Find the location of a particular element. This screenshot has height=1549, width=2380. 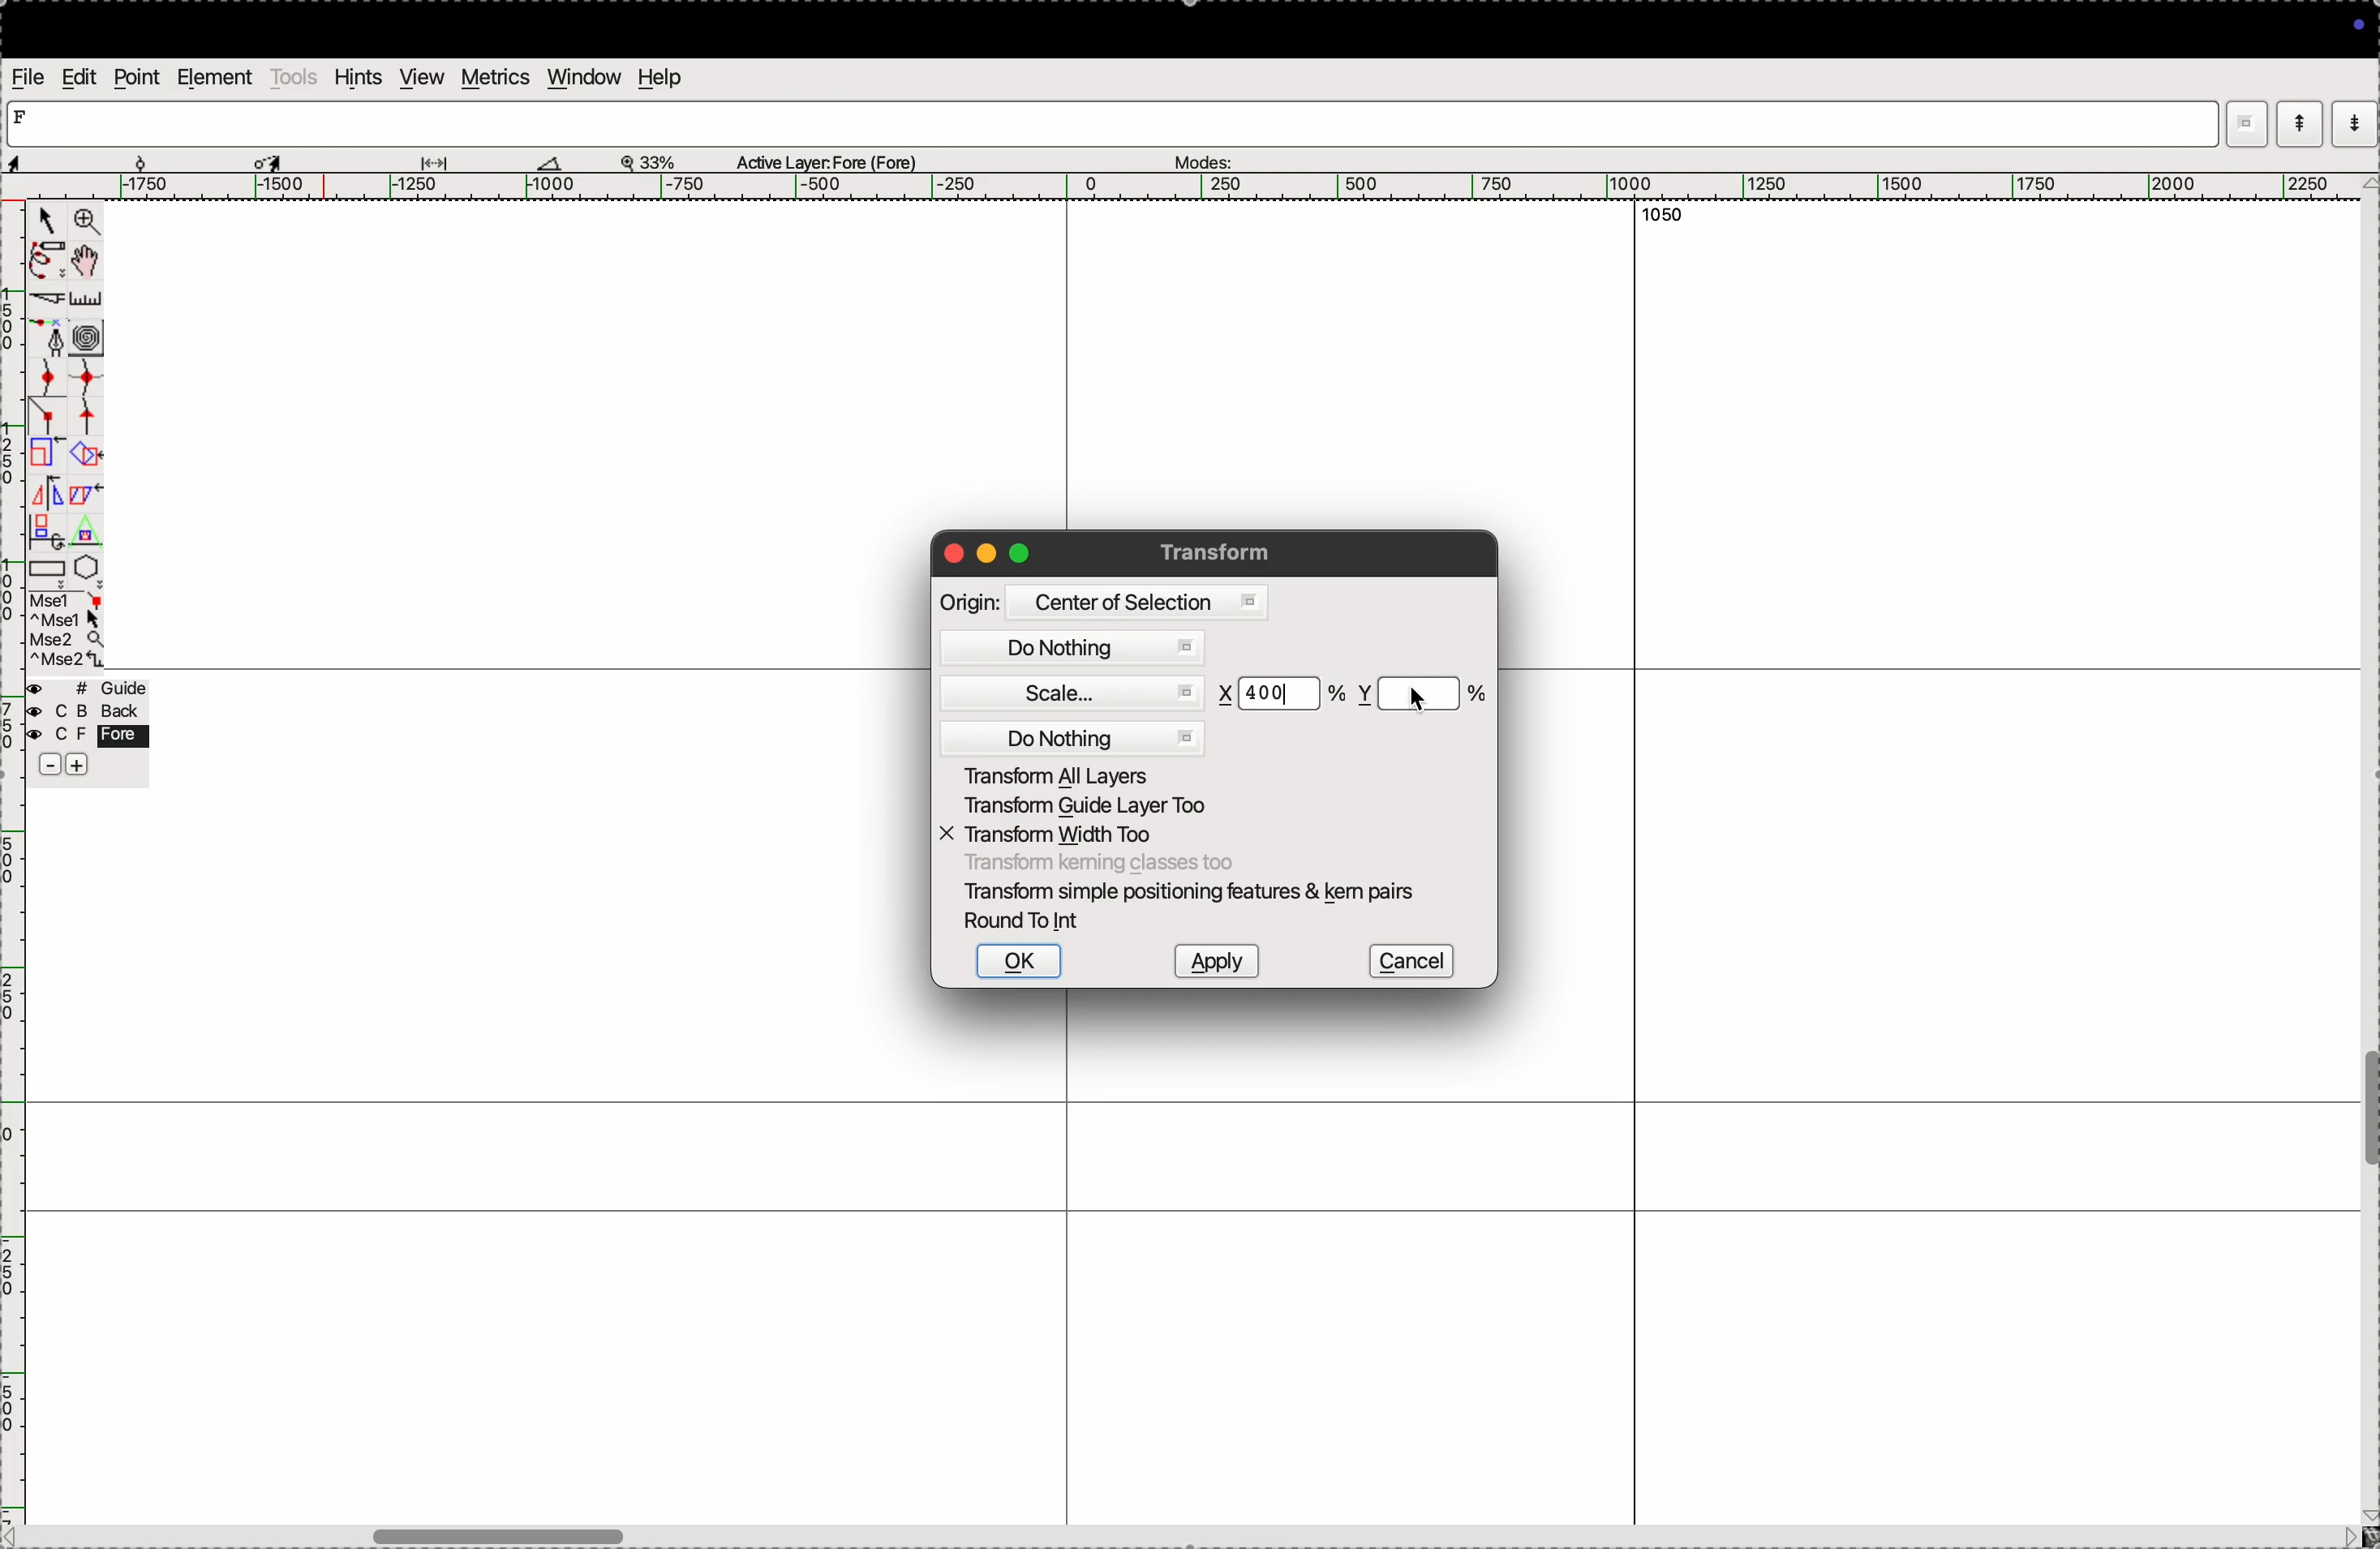

duplicate is located at coordinates (42, 533).